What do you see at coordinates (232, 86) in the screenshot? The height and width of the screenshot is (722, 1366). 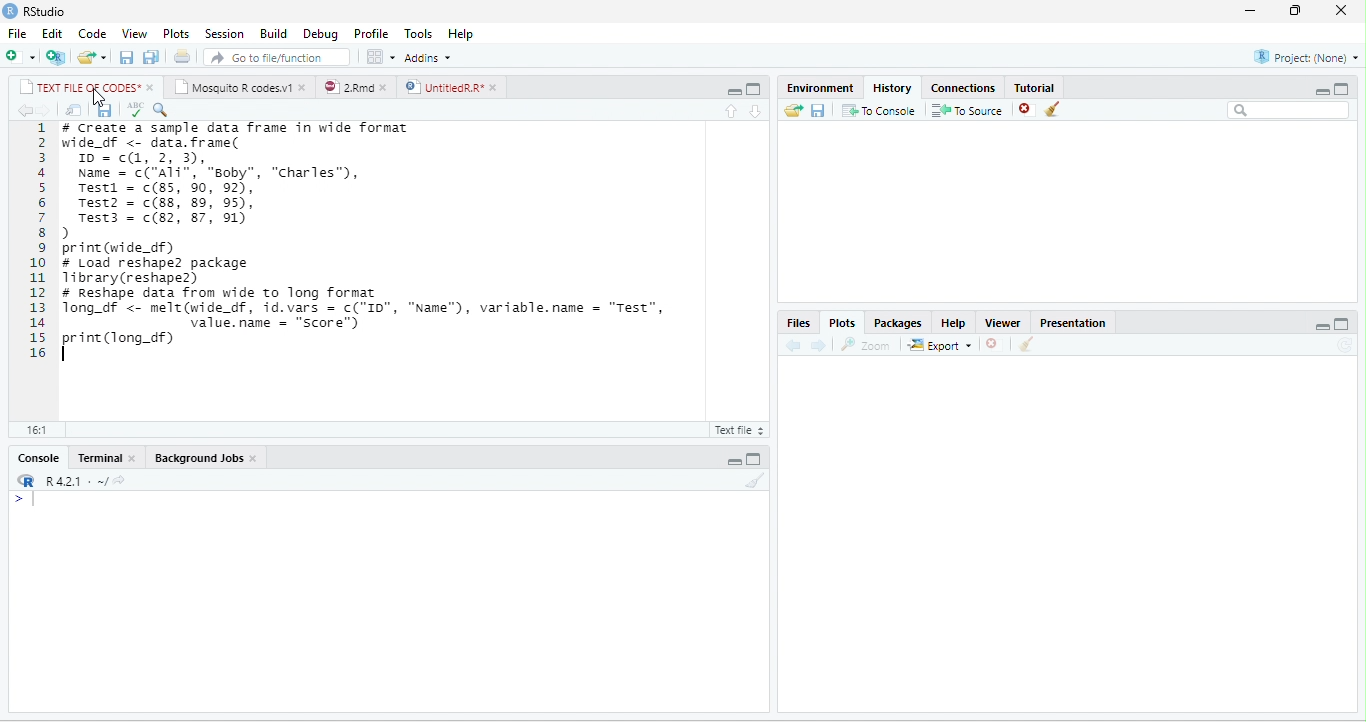 I see `Mosquito R codes.v1` at bounding box center [232, 86].